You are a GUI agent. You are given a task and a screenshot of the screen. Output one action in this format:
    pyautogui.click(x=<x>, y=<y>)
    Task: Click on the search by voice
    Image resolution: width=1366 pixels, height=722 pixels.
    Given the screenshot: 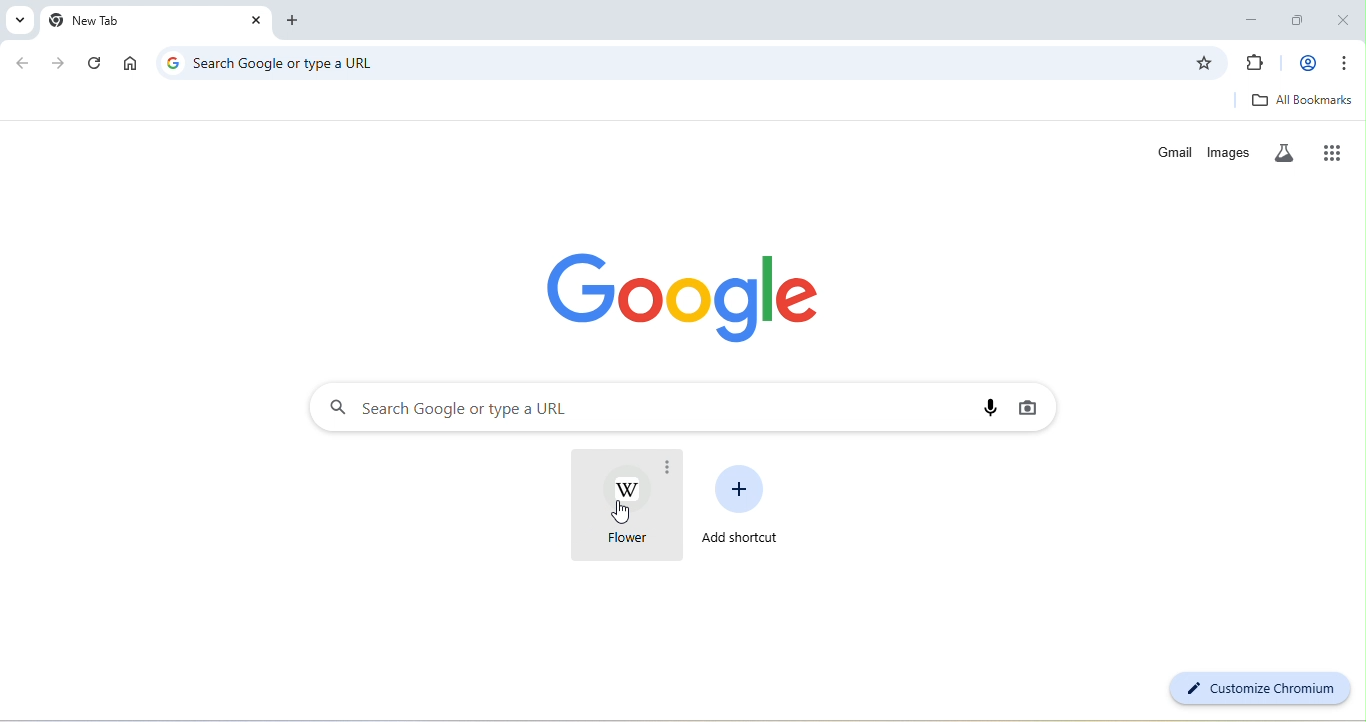 What is the action you would take?
    pyautogui.click(x=988, y=409)
    